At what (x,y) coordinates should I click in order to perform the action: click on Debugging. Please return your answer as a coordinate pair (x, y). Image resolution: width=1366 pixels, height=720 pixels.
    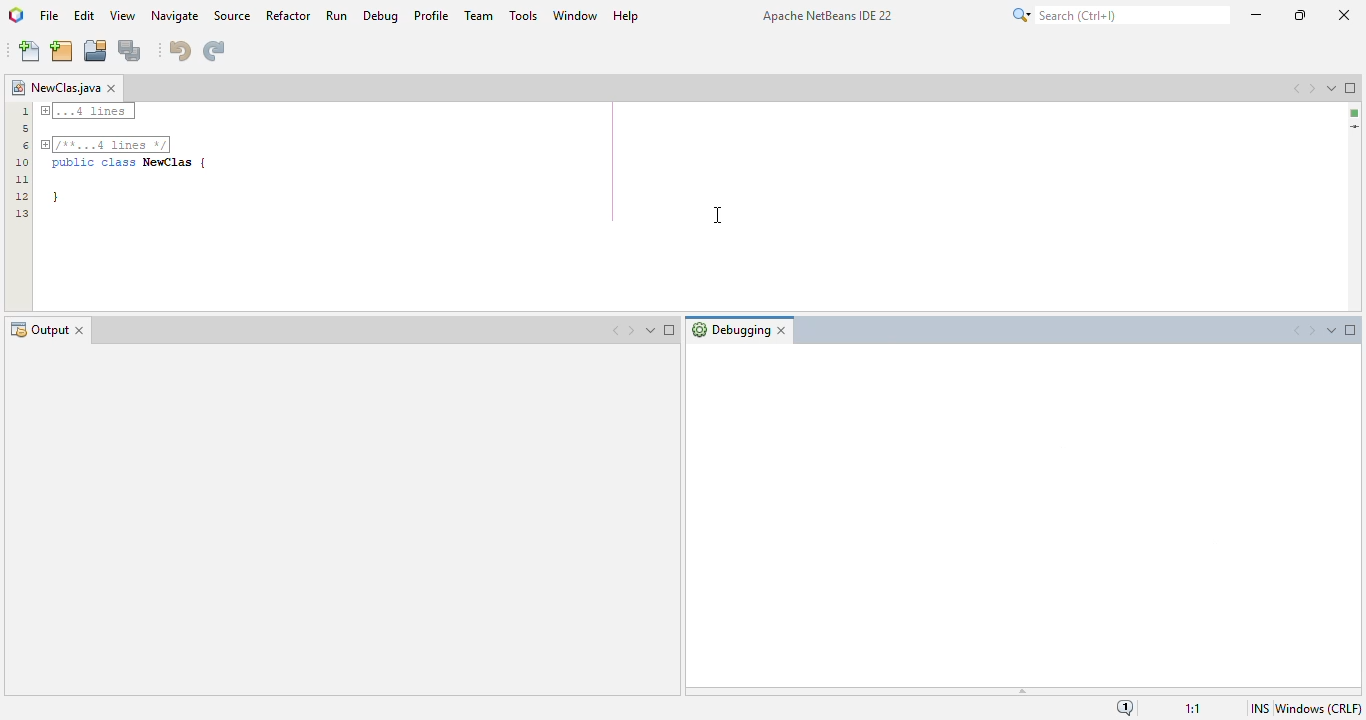
    Looking at the image, I should click on (728, 331).